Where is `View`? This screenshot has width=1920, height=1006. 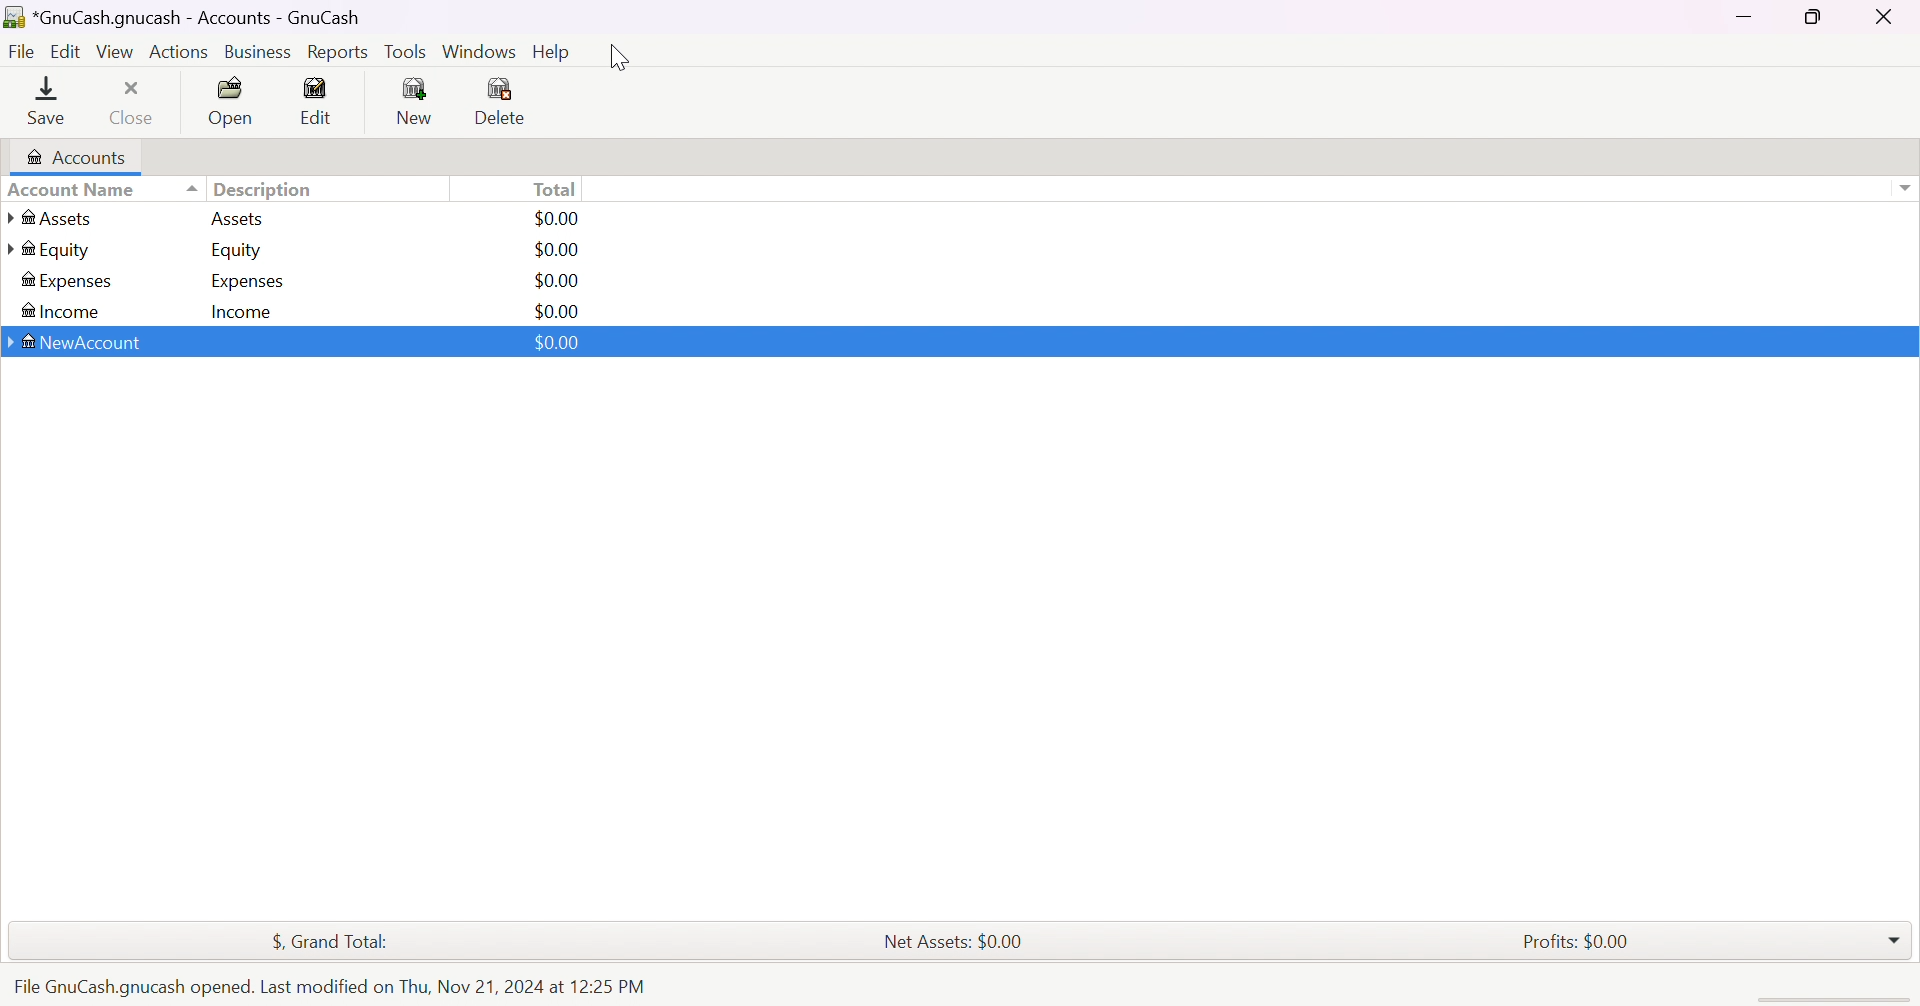 View is located at coordinates (116, 52).